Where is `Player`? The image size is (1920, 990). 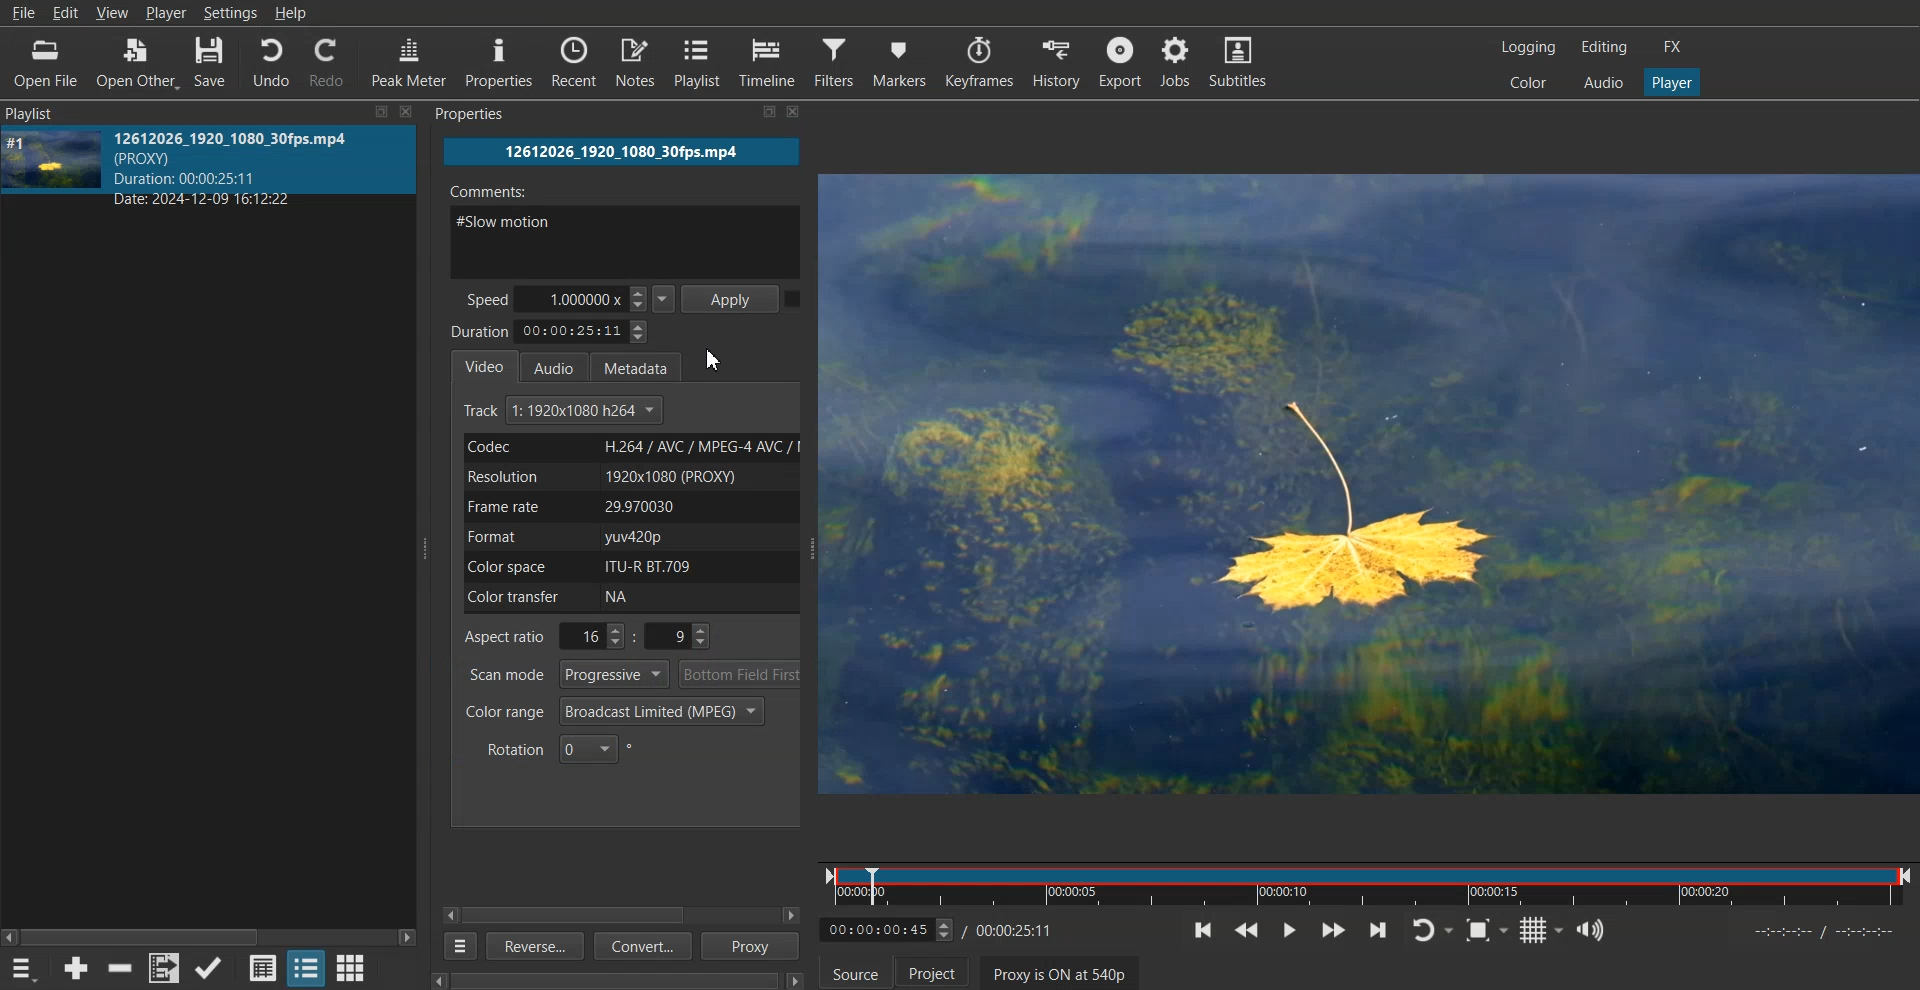 Player is located at coordinates (167, 14).